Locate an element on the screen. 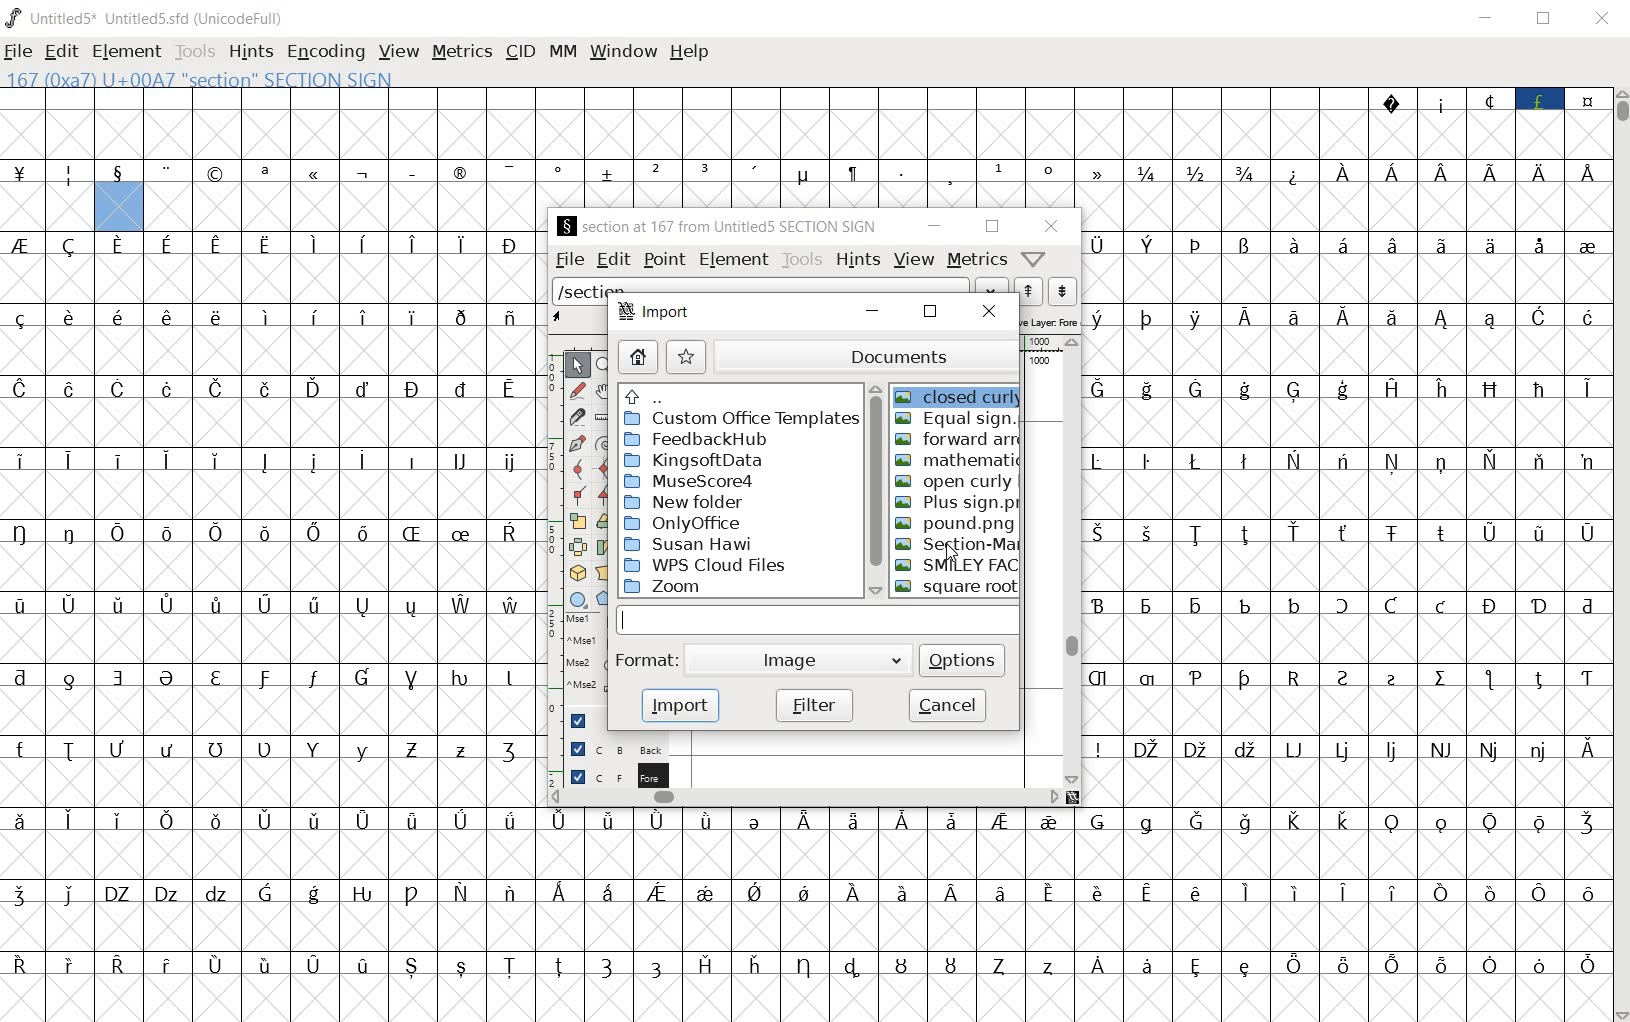 The height and width of the screenshot is (1022, 1630). MAGNIFY is located at coordinates (606, 364).